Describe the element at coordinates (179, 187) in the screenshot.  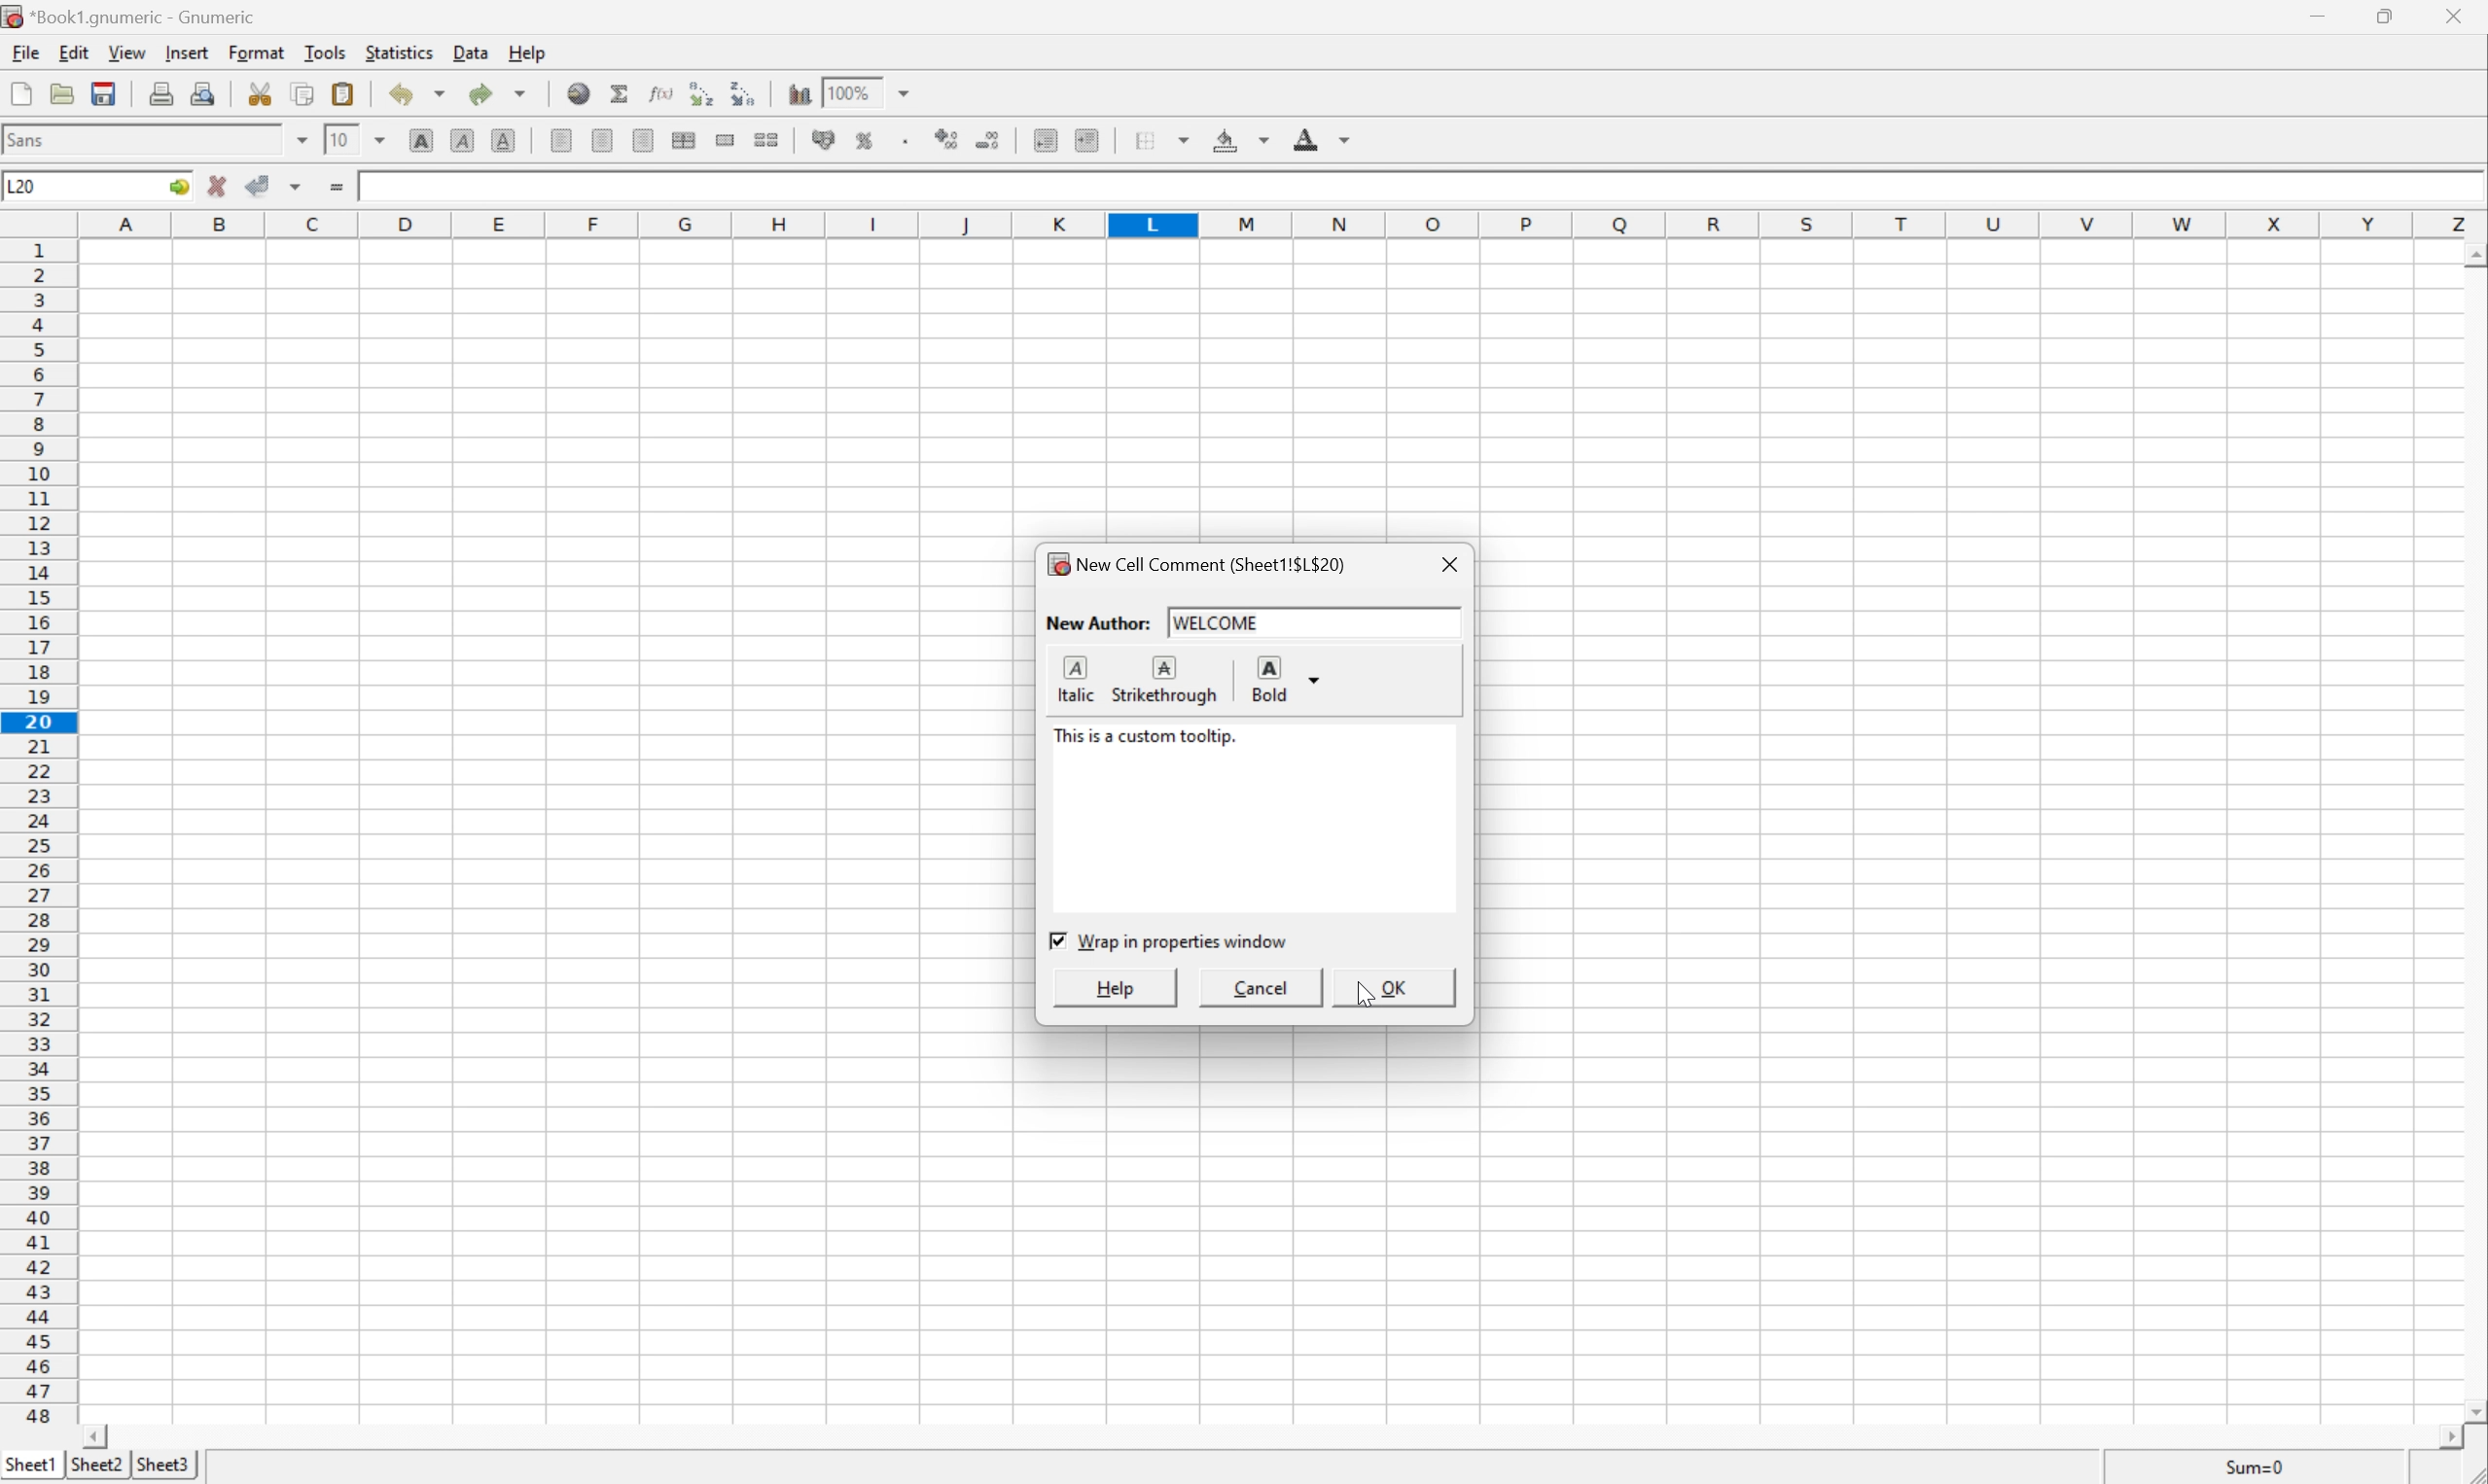
I see `Go To` at that location.